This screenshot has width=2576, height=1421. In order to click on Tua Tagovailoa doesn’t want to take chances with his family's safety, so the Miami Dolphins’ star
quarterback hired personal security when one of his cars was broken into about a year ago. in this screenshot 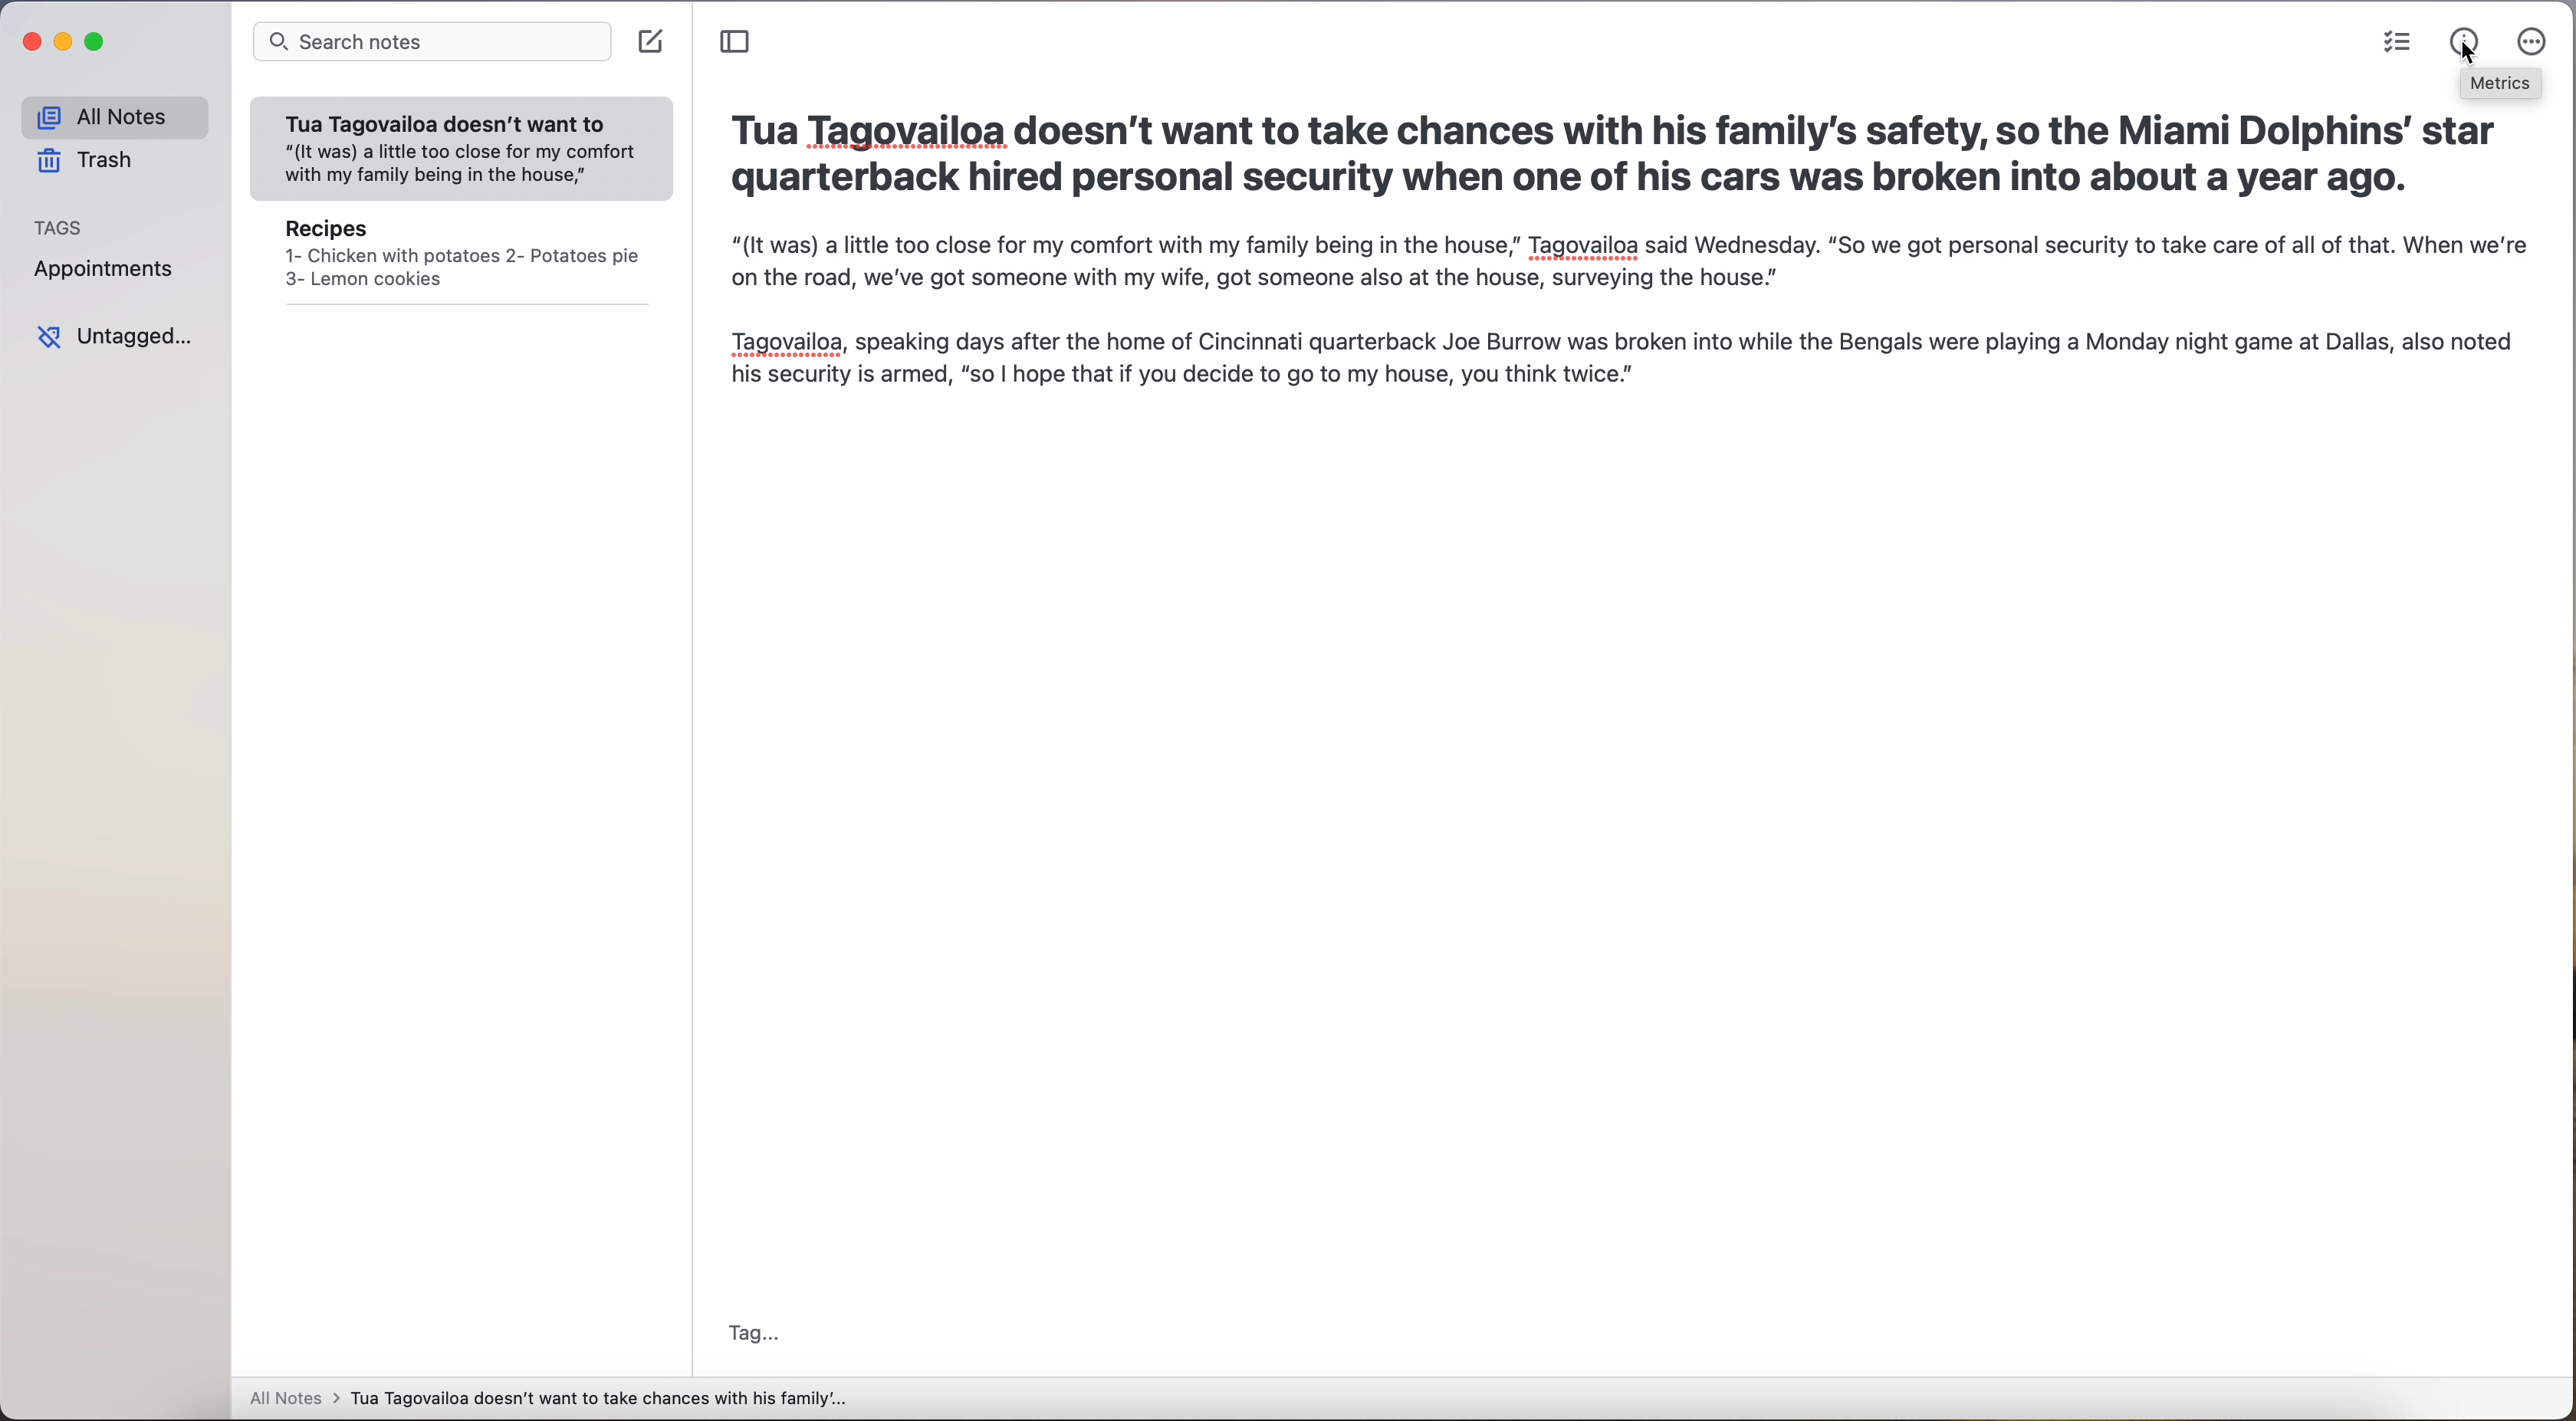, I will do `click(1611, 160)`.